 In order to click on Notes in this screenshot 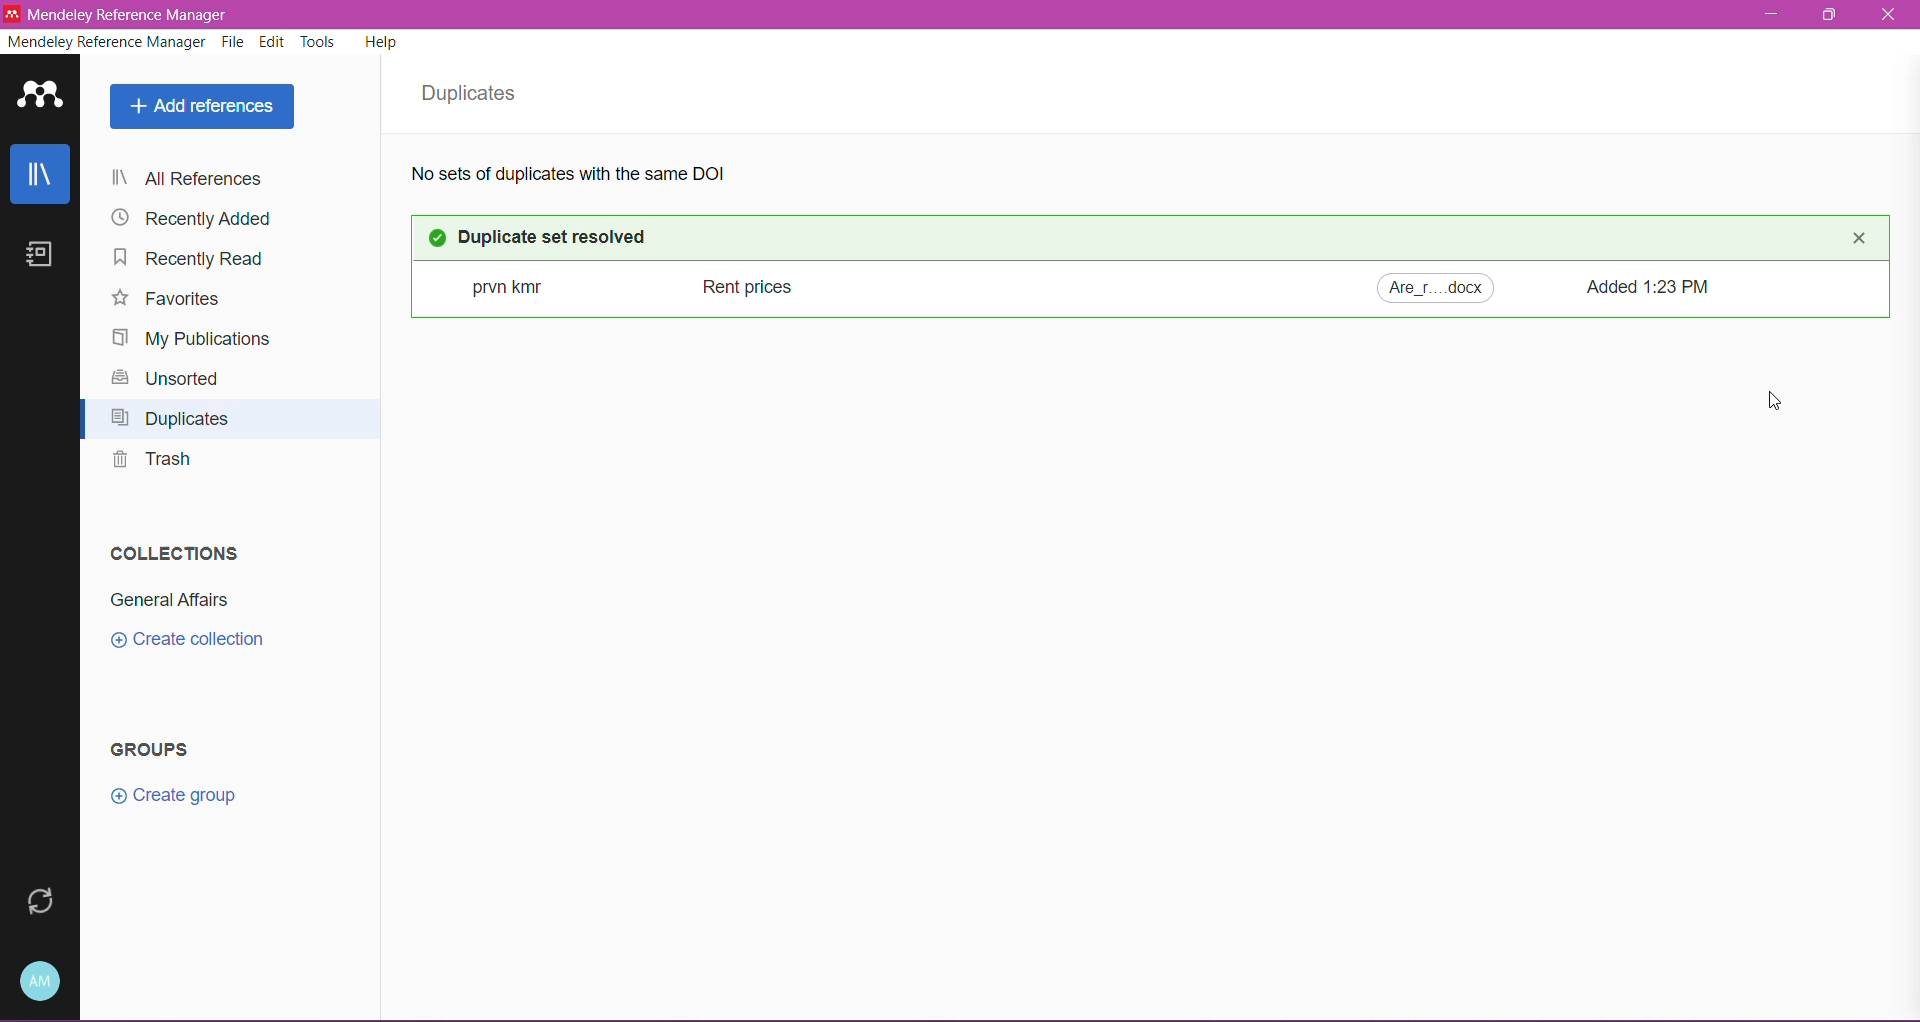, I will do `click(45, 257)`.